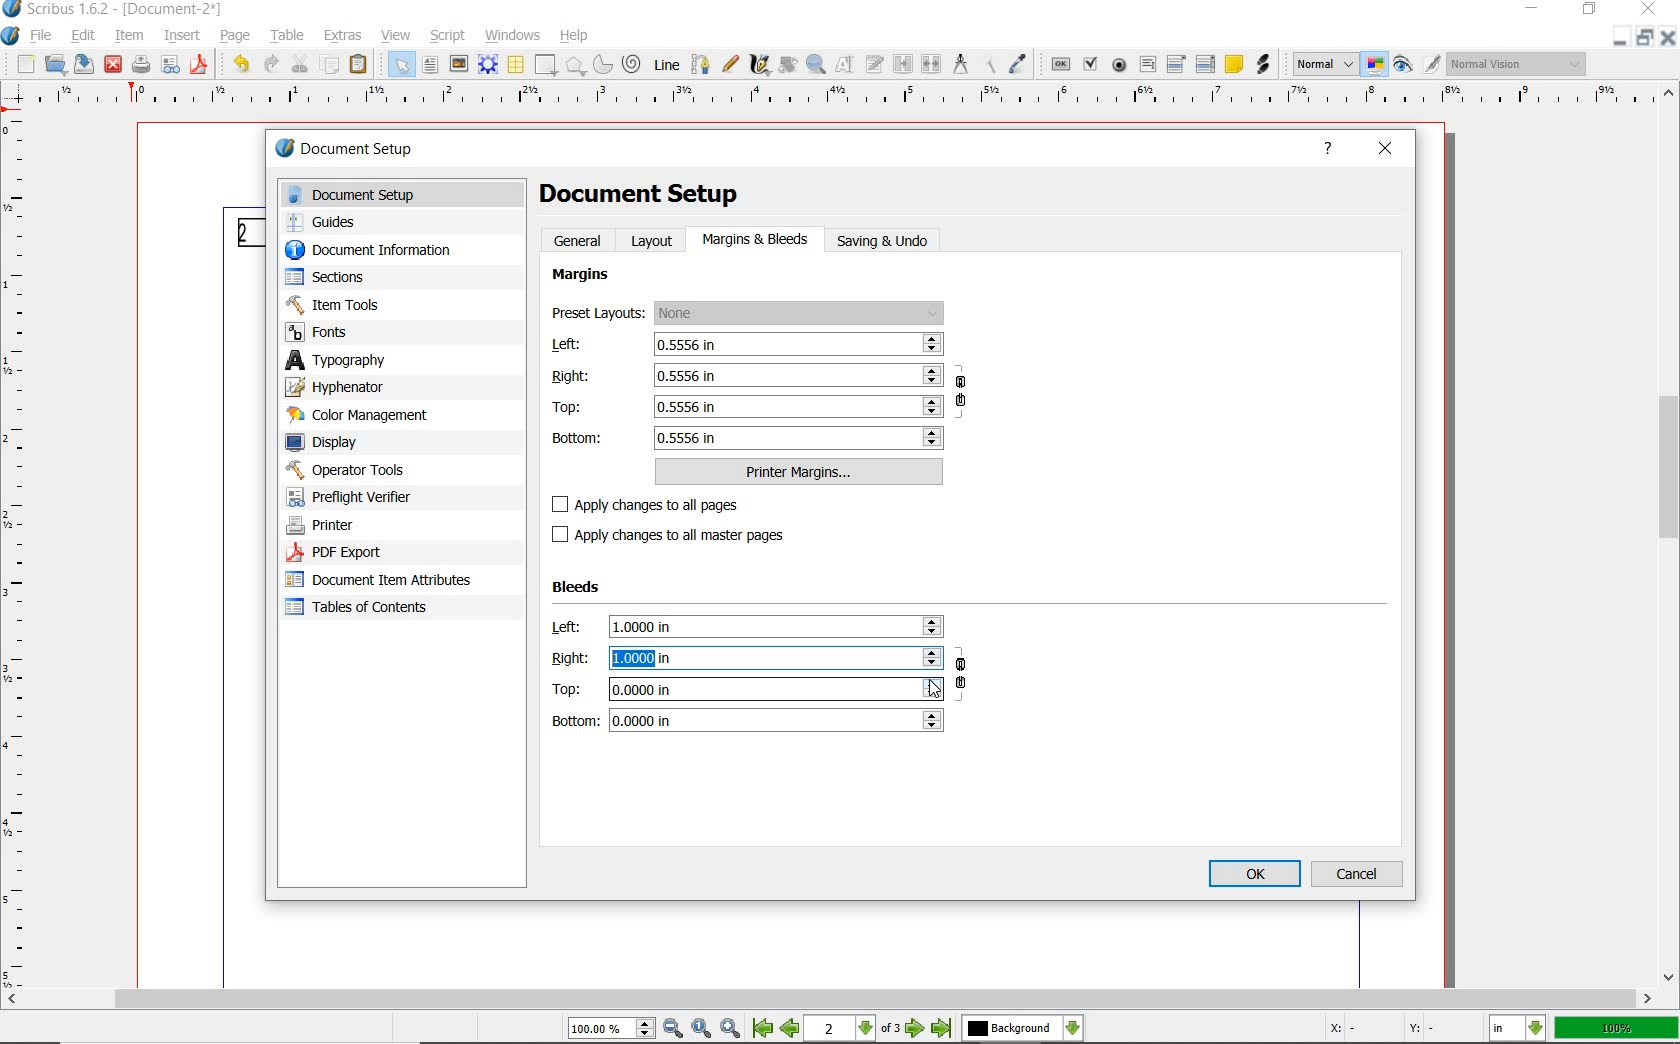 The height and width of the screenshot is (1044, 1680). Describe the element at coordinates (450, 35) in the screenshot. I see `script` at that location.